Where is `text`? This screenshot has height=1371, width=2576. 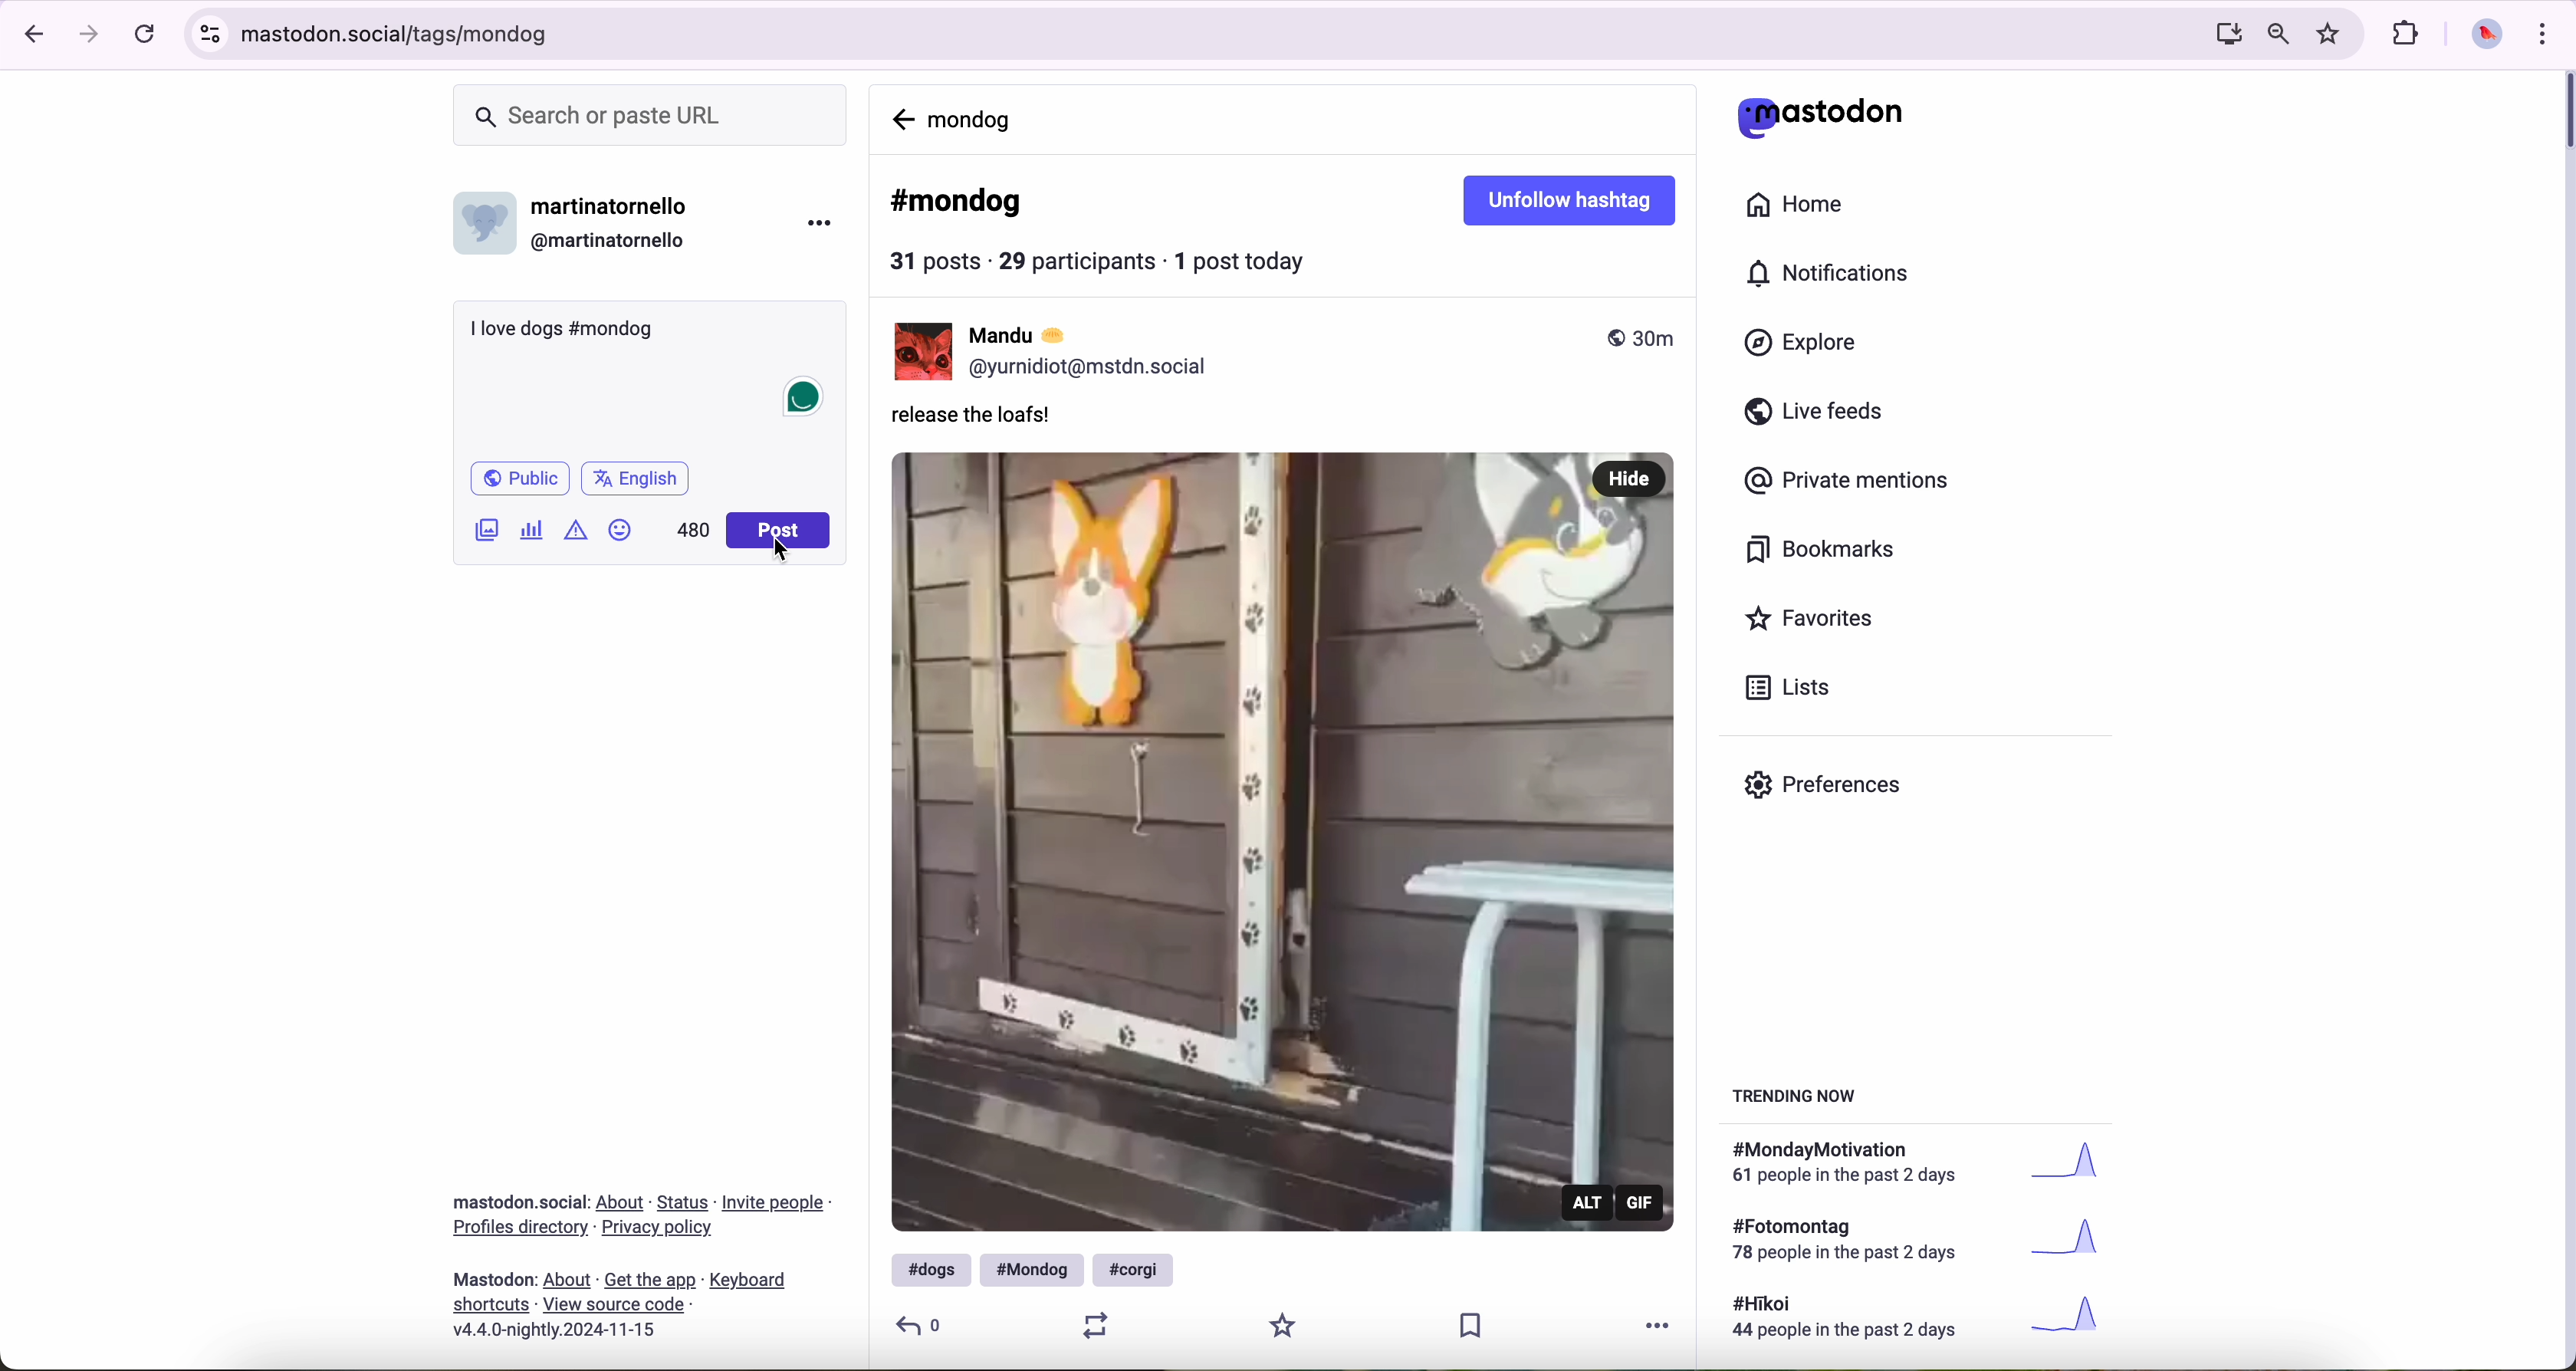
text is located at coordinates (1855, 1165).